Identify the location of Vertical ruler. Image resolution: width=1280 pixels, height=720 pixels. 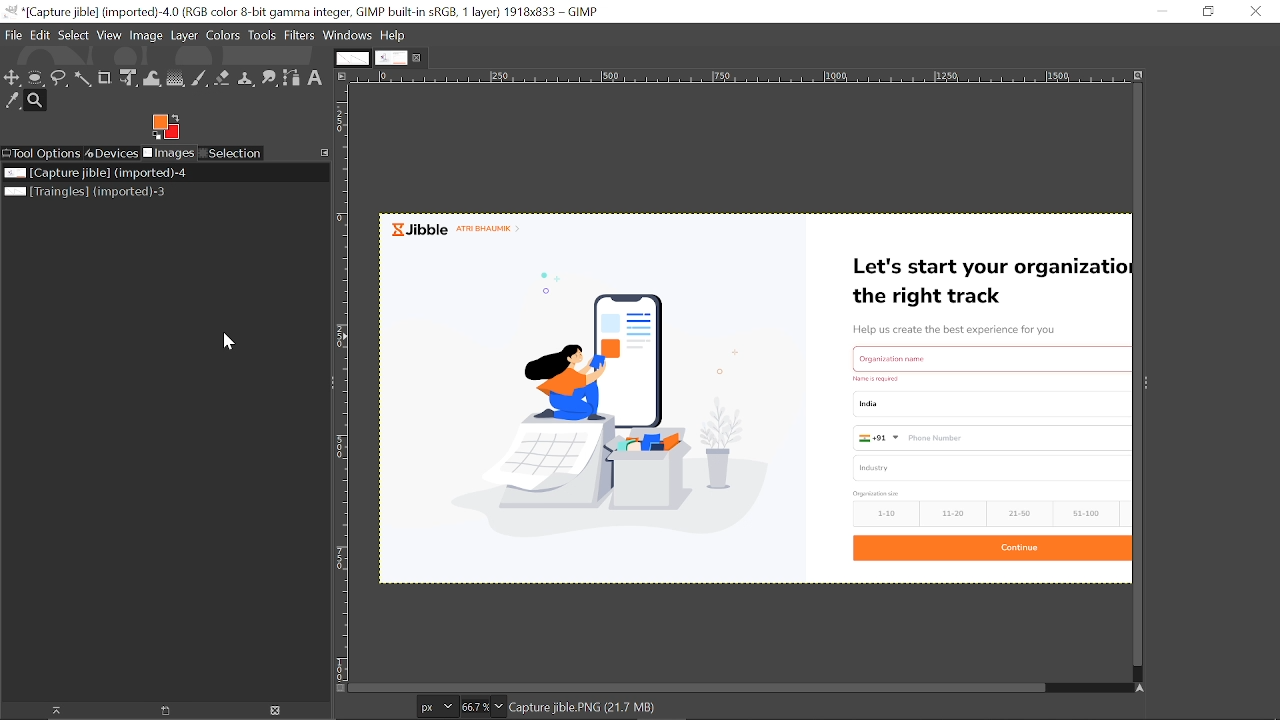
(342, 383).